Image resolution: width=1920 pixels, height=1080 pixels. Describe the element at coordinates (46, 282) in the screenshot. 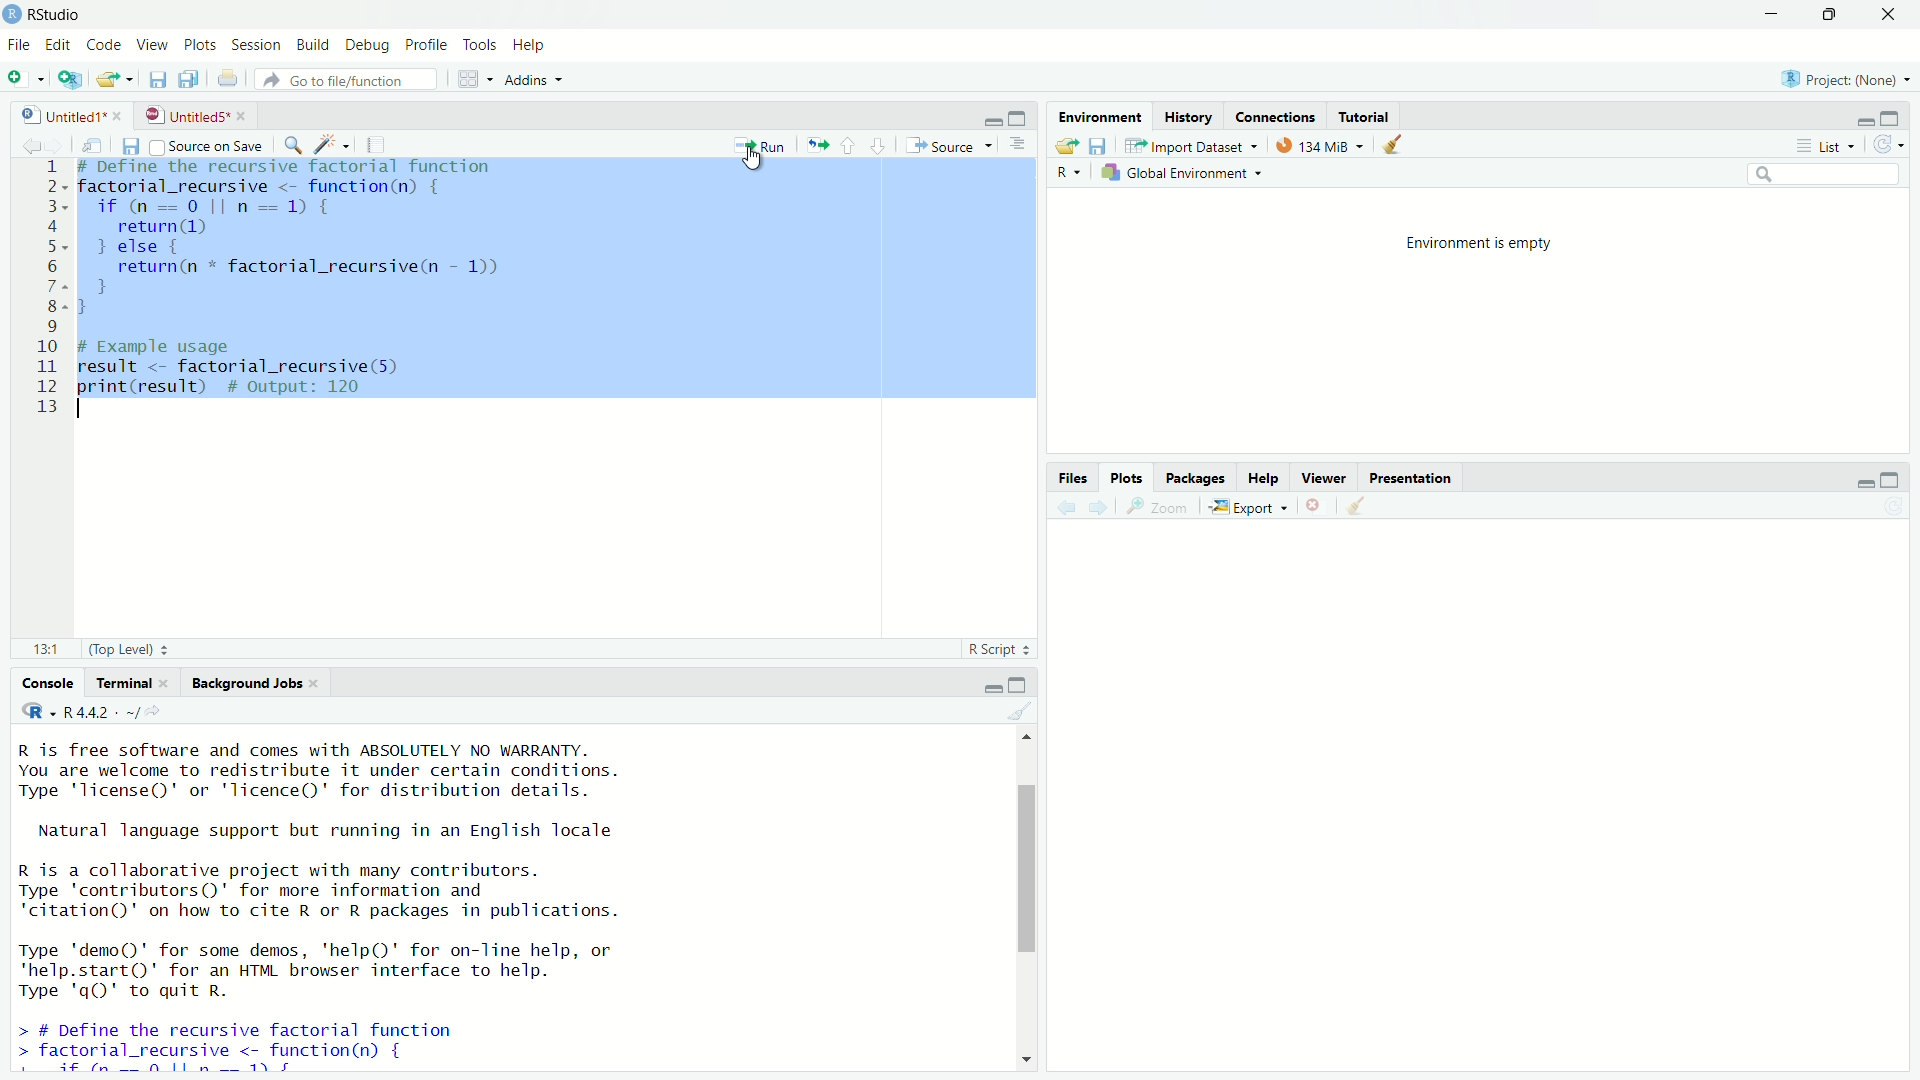

I see `12345678910111213` at that location.